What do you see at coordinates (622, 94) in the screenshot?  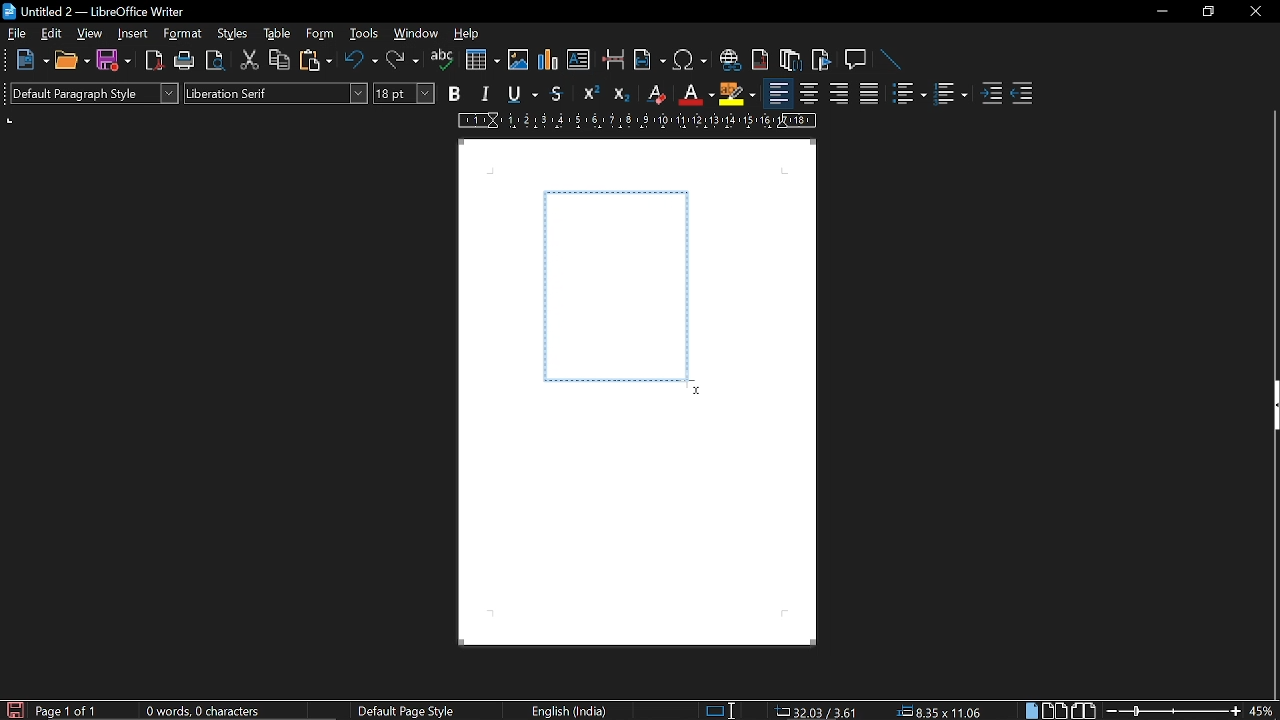 I see `subscript` at bounding box center [622, 94].